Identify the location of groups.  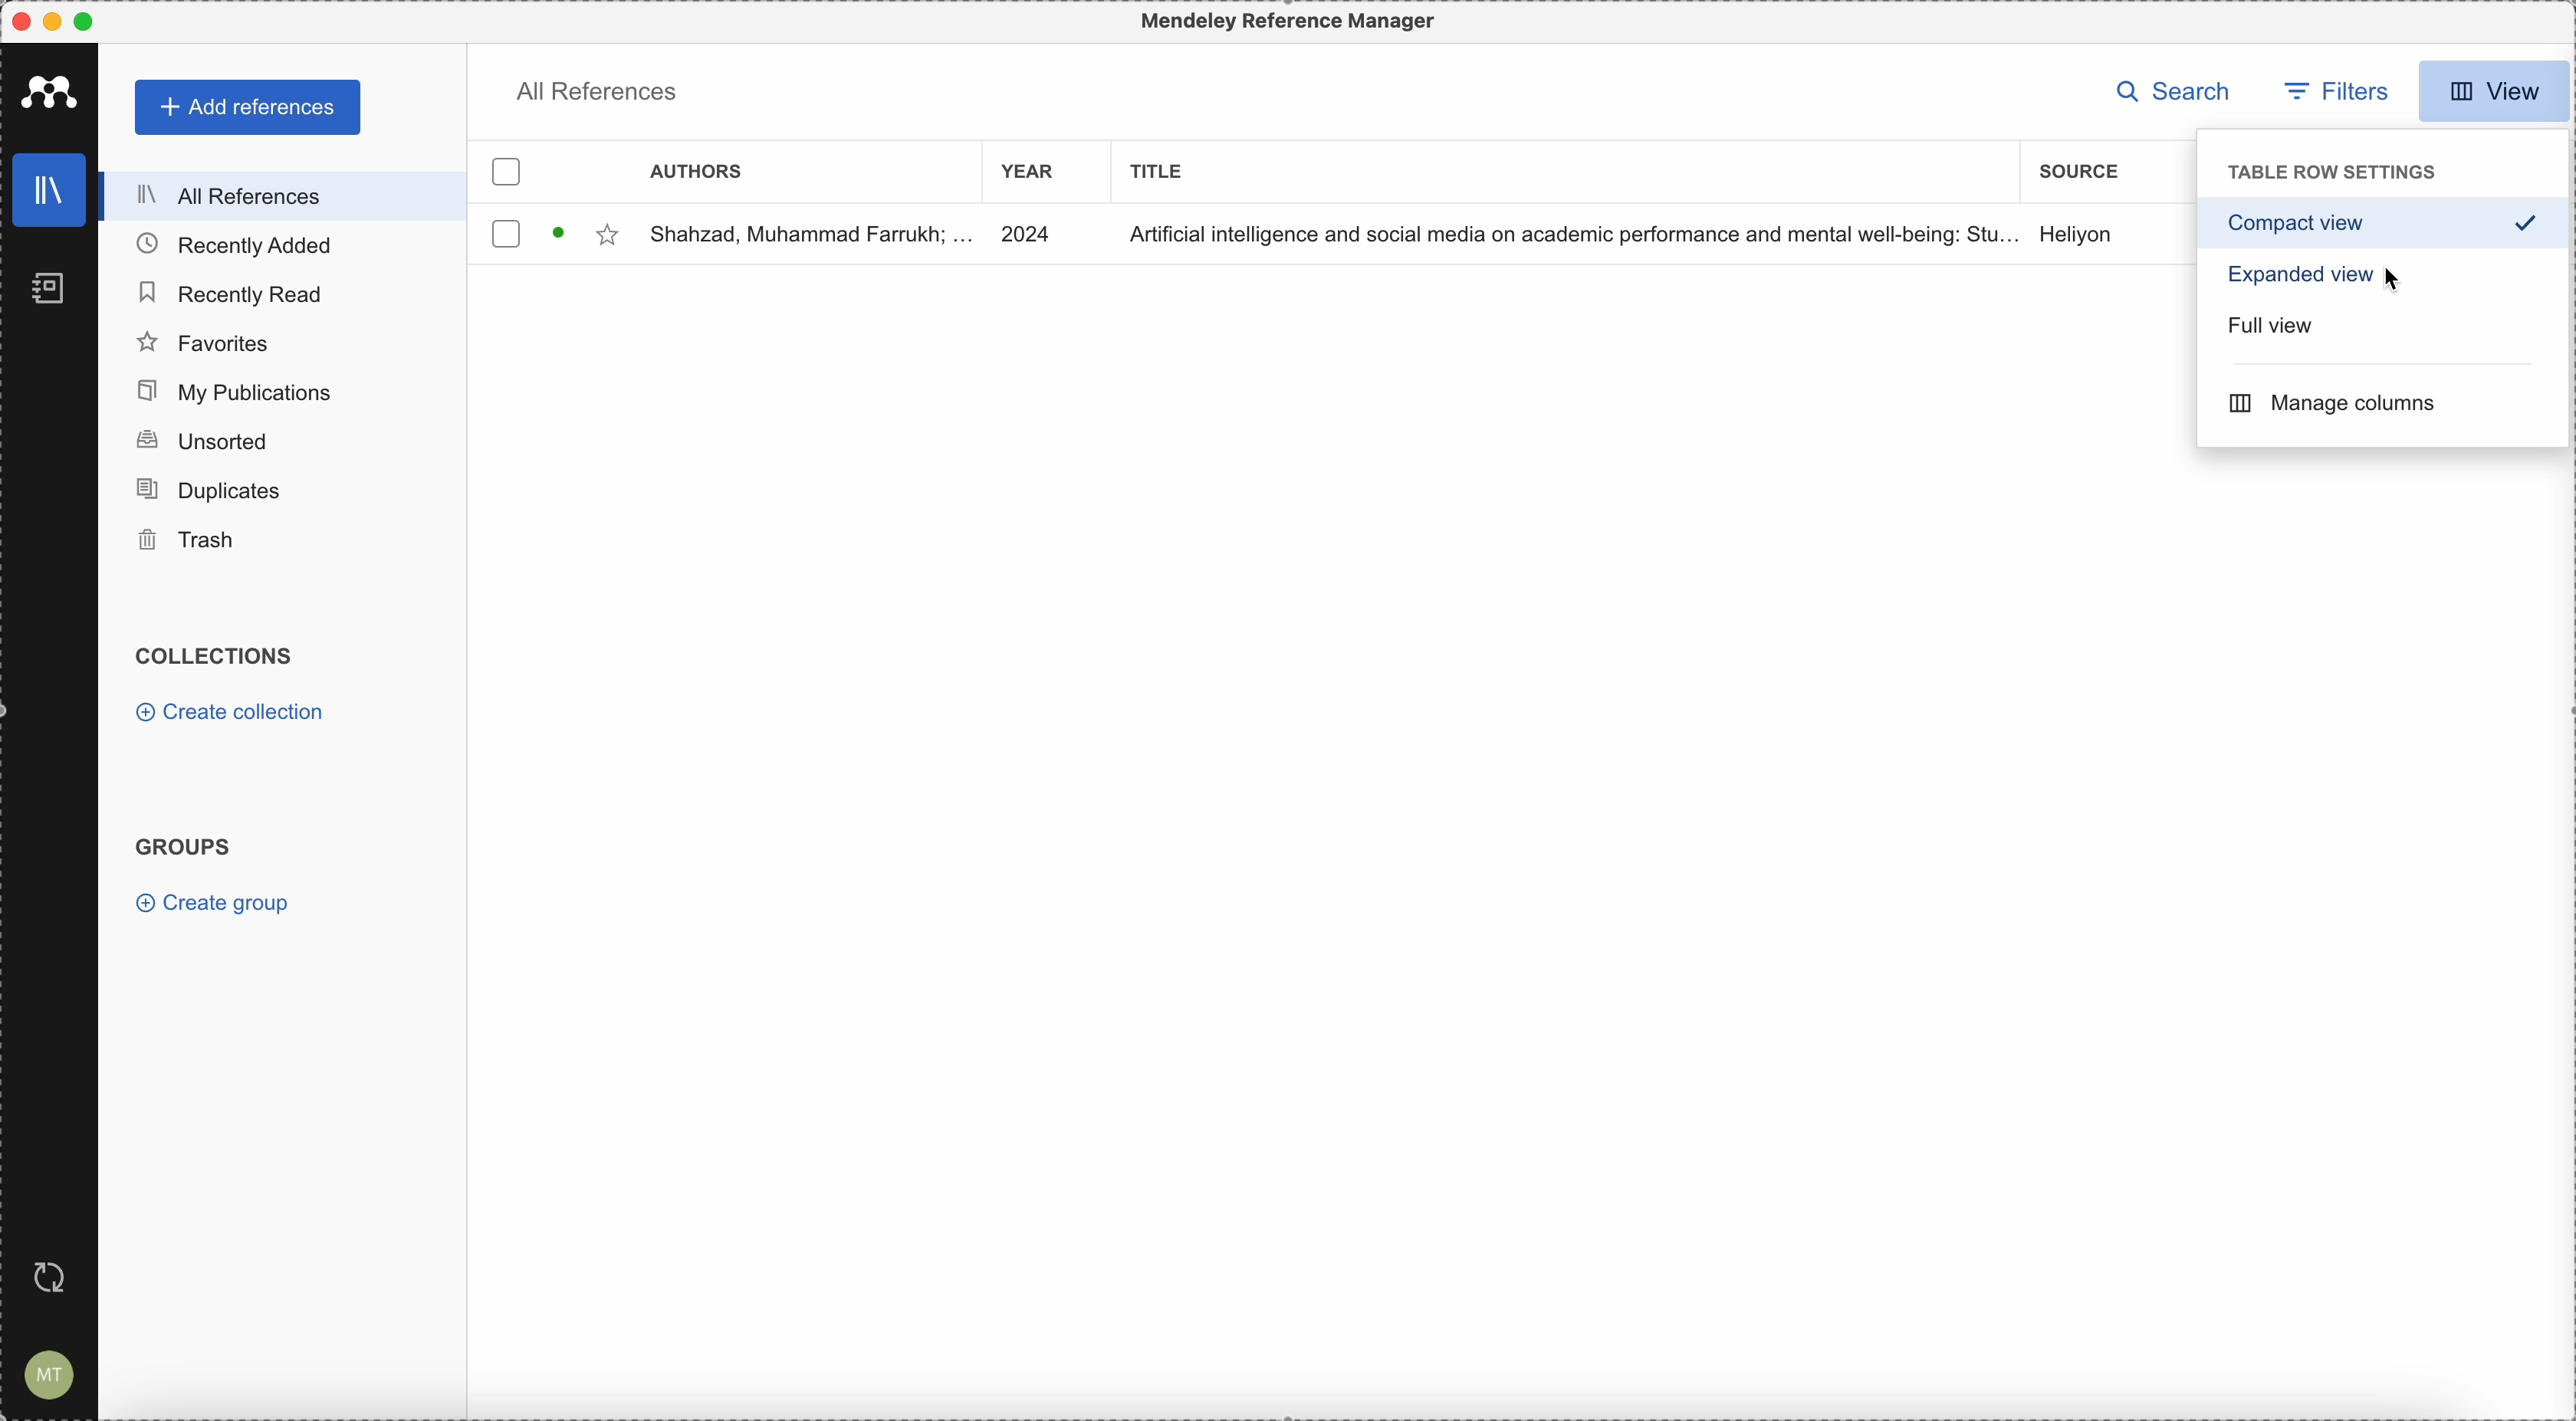
(187, 847).